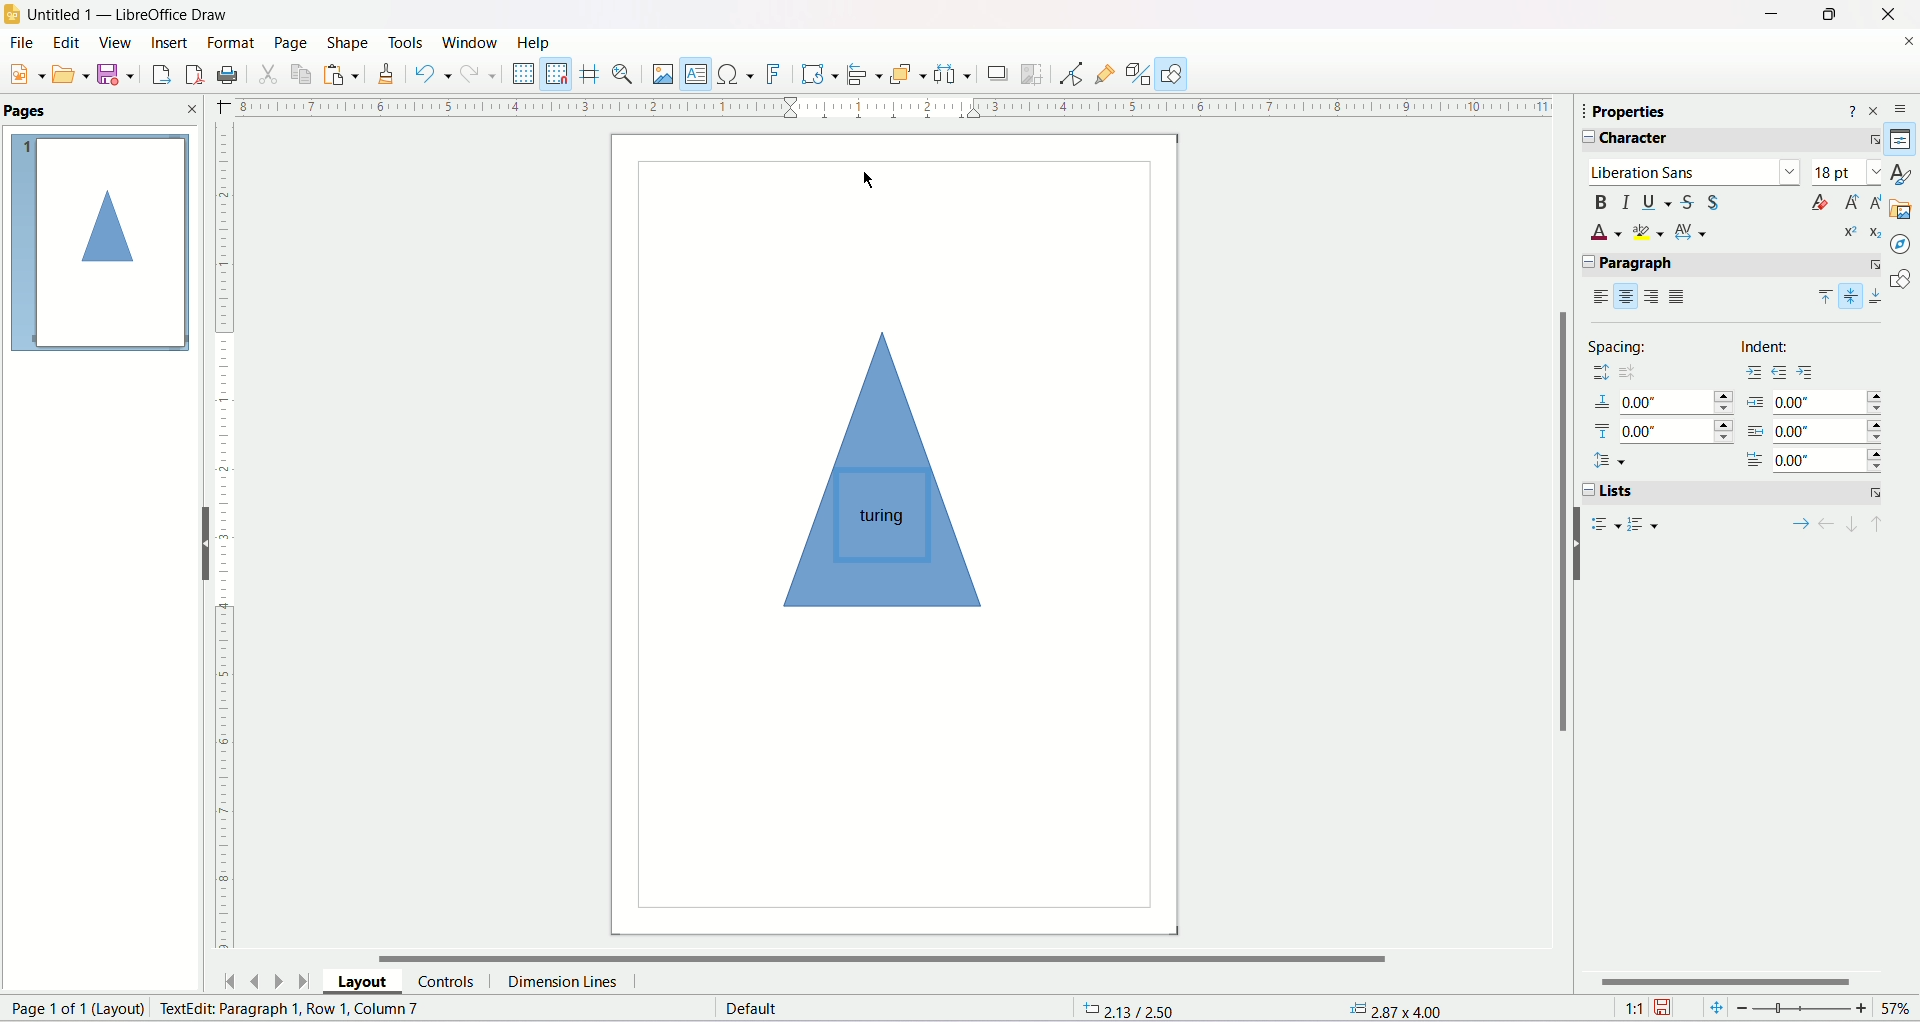 This screenshot has height=1022, width=1920. Describe the element at coordinates (1848, 229) in the screenshot. I see `superscript` at that location.